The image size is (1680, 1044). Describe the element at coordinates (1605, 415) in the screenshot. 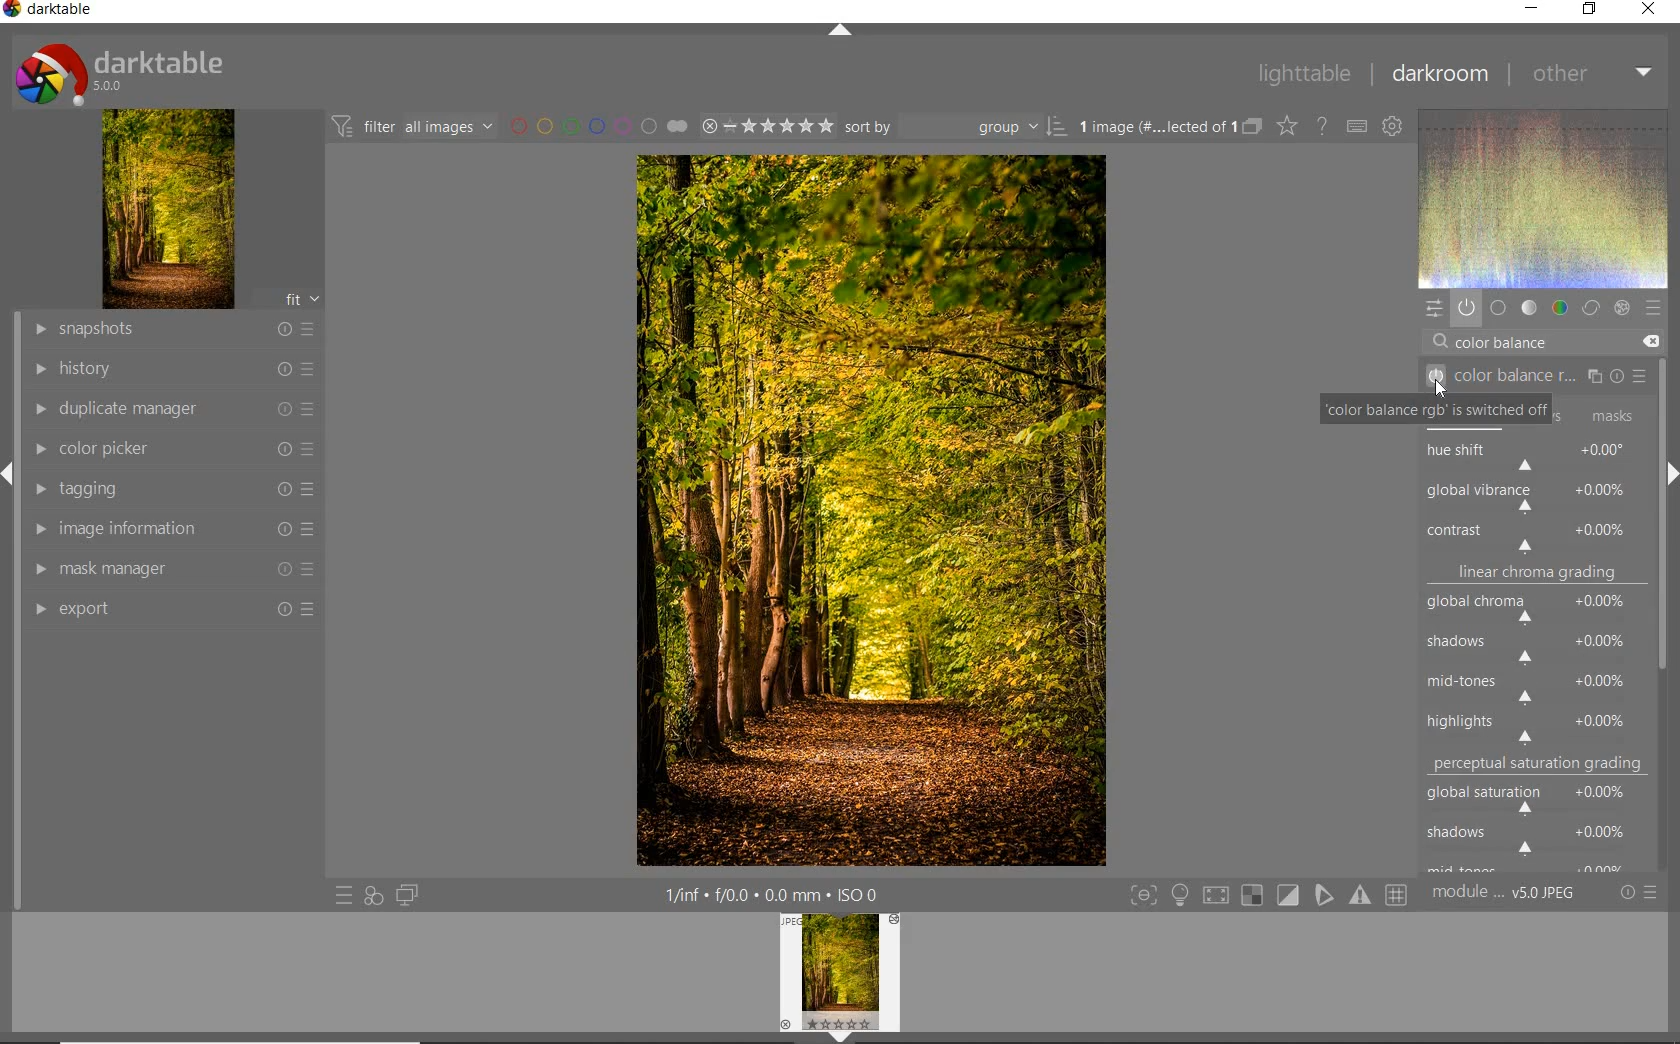

I see `framing` at that location.